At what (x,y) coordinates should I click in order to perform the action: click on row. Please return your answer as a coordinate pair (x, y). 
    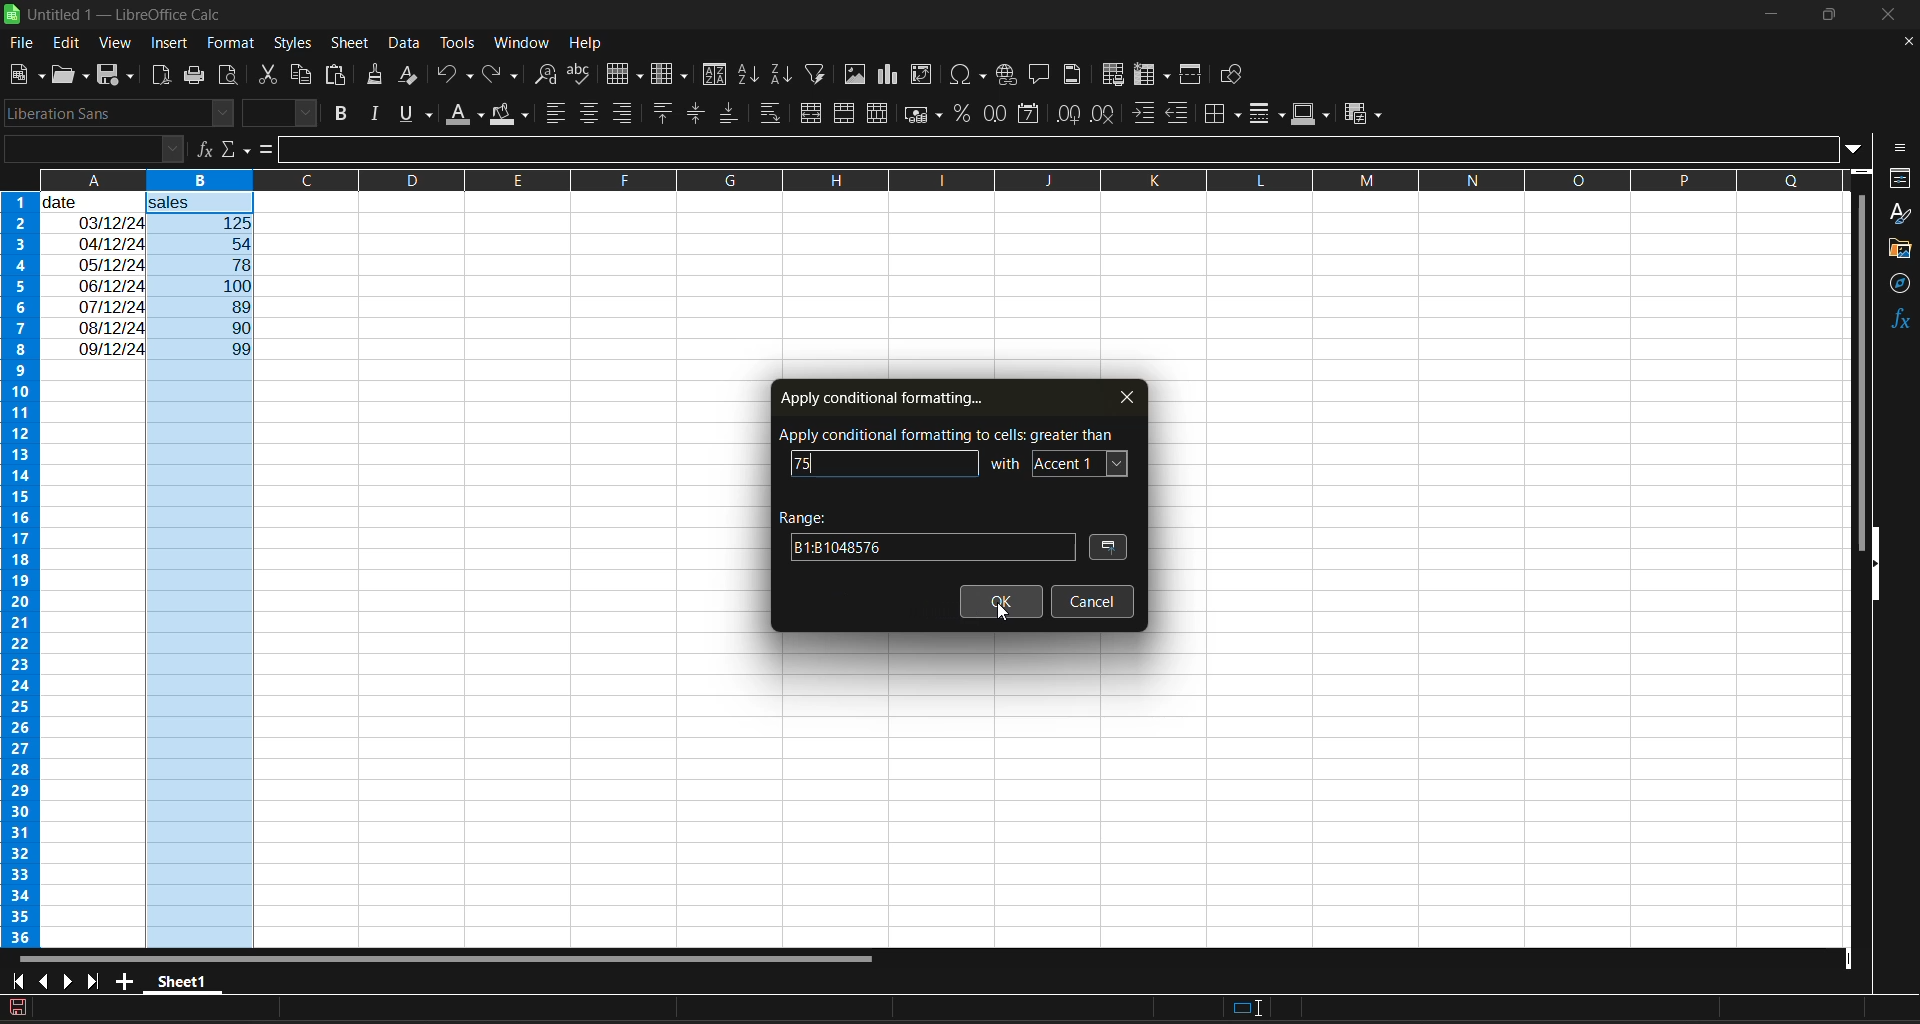
    Looking at the image, I should click on (625, 73).